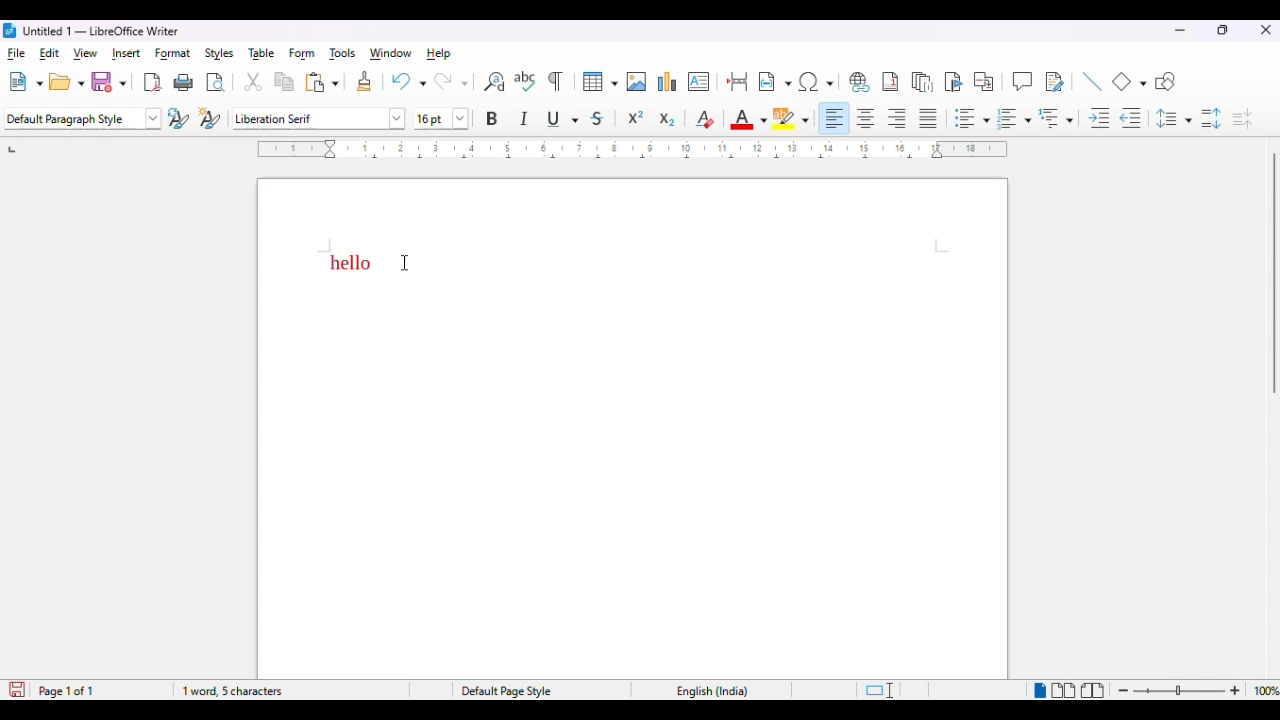 The width and height of the screenshot is (1280, 720). I want to click on print, so click(183, 83).